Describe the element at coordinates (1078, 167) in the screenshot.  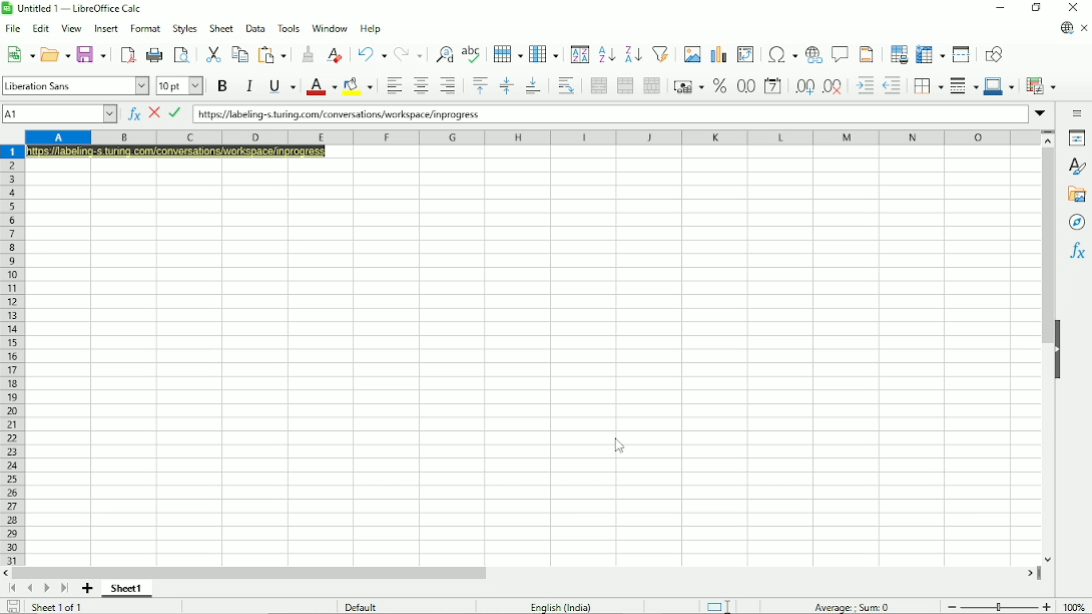
I see `Styles` at that location.